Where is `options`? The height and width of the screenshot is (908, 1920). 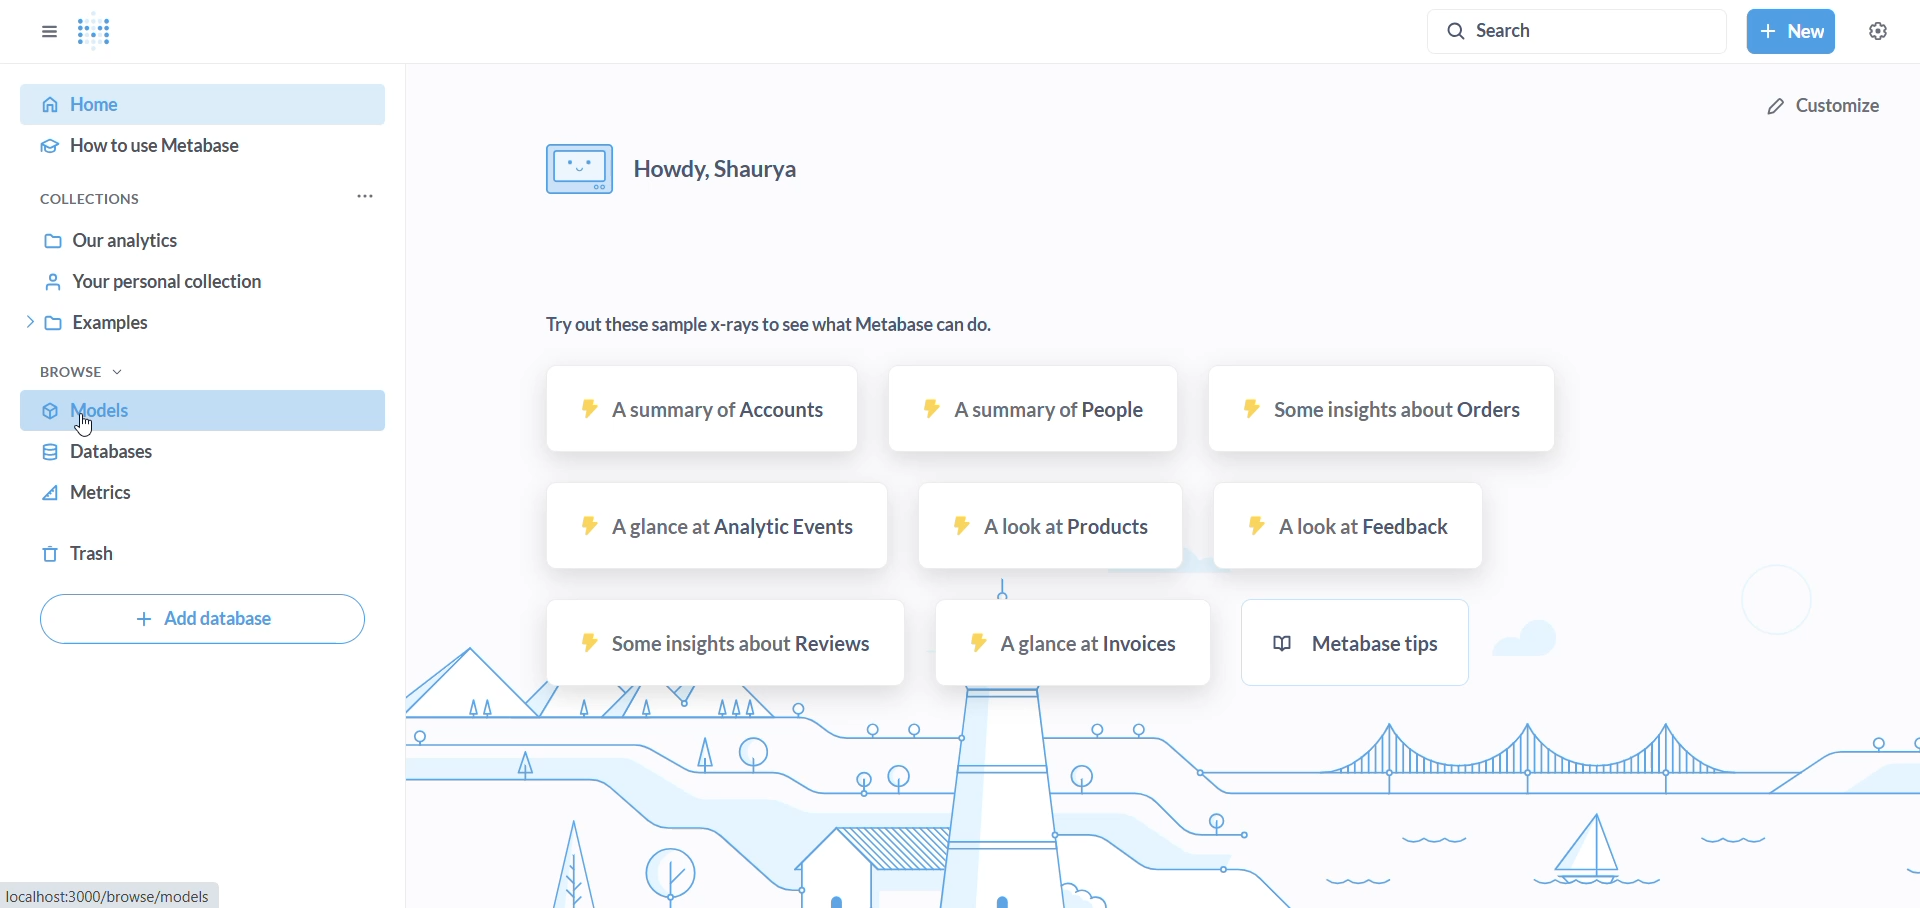 options is located at coordinates (46, 30).